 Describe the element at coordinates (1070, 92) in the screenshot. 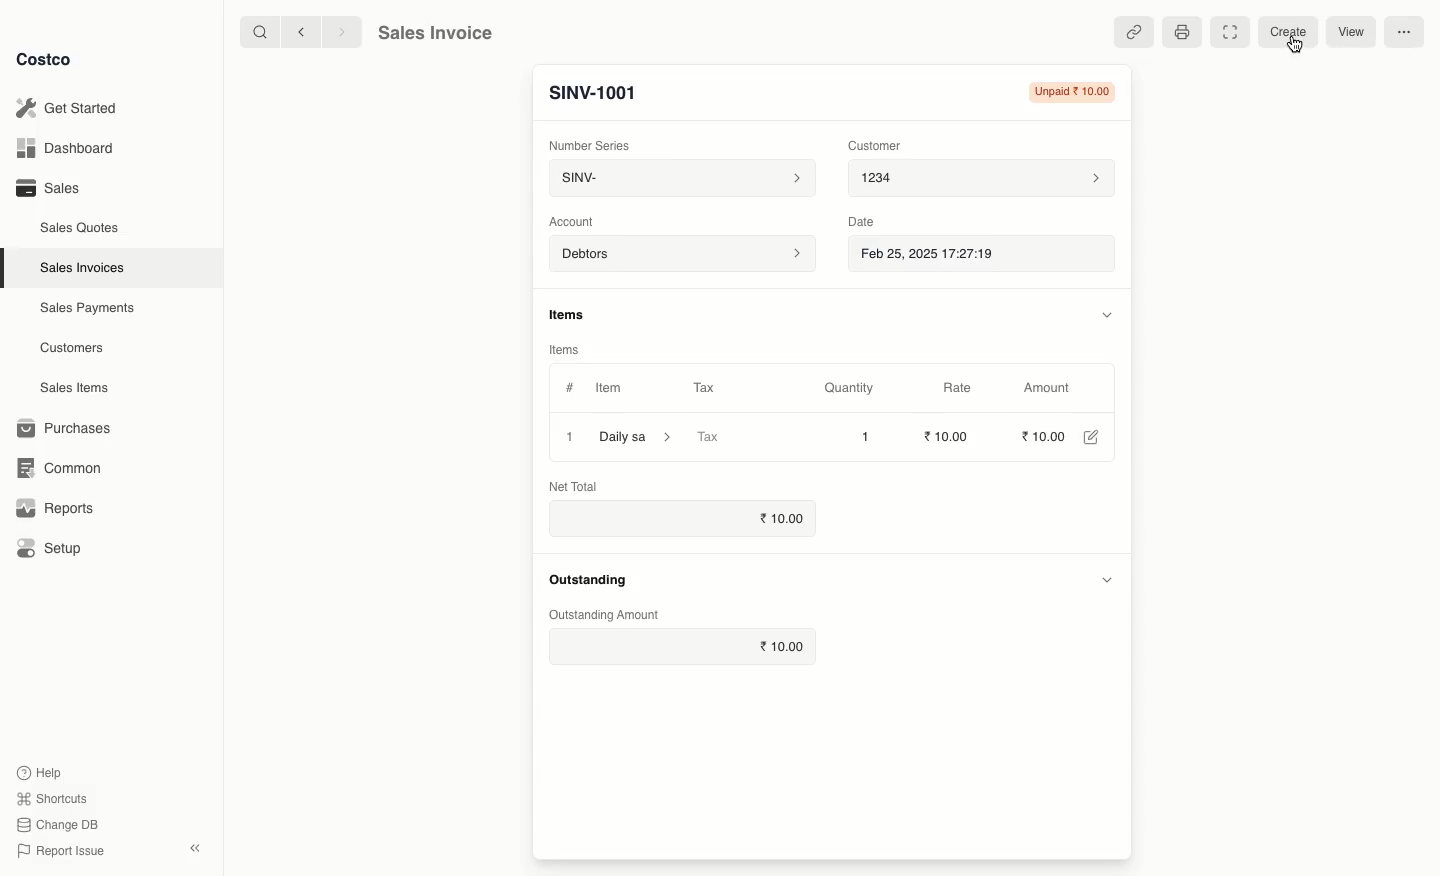

I see `Unpaid 10.00` at that location.